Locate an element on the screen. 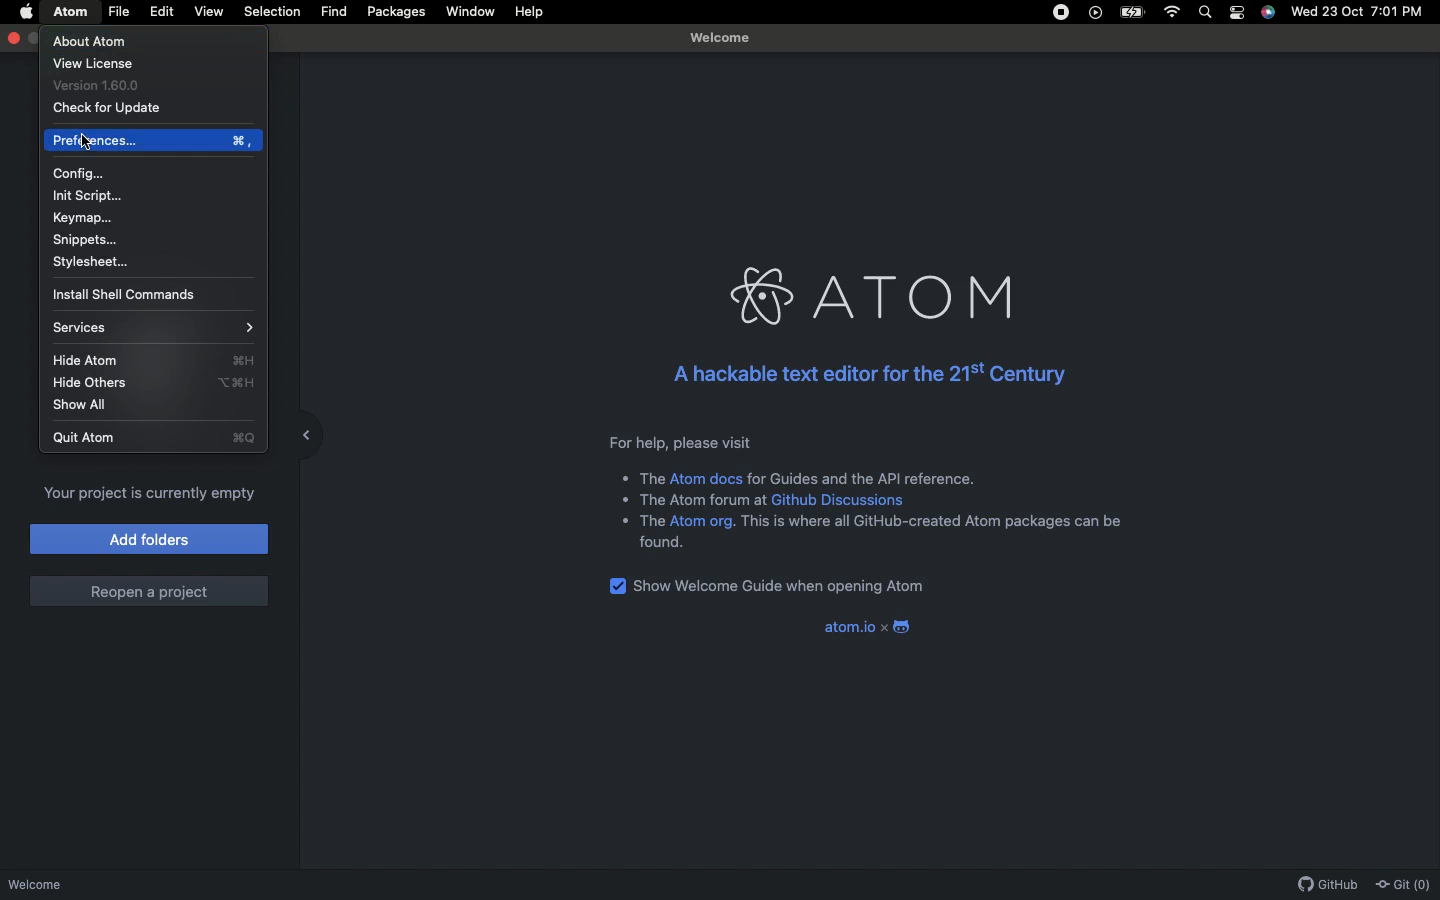 The height and width of the screenshot is (900, 1440). Preference is located at coordinates (151, 141).